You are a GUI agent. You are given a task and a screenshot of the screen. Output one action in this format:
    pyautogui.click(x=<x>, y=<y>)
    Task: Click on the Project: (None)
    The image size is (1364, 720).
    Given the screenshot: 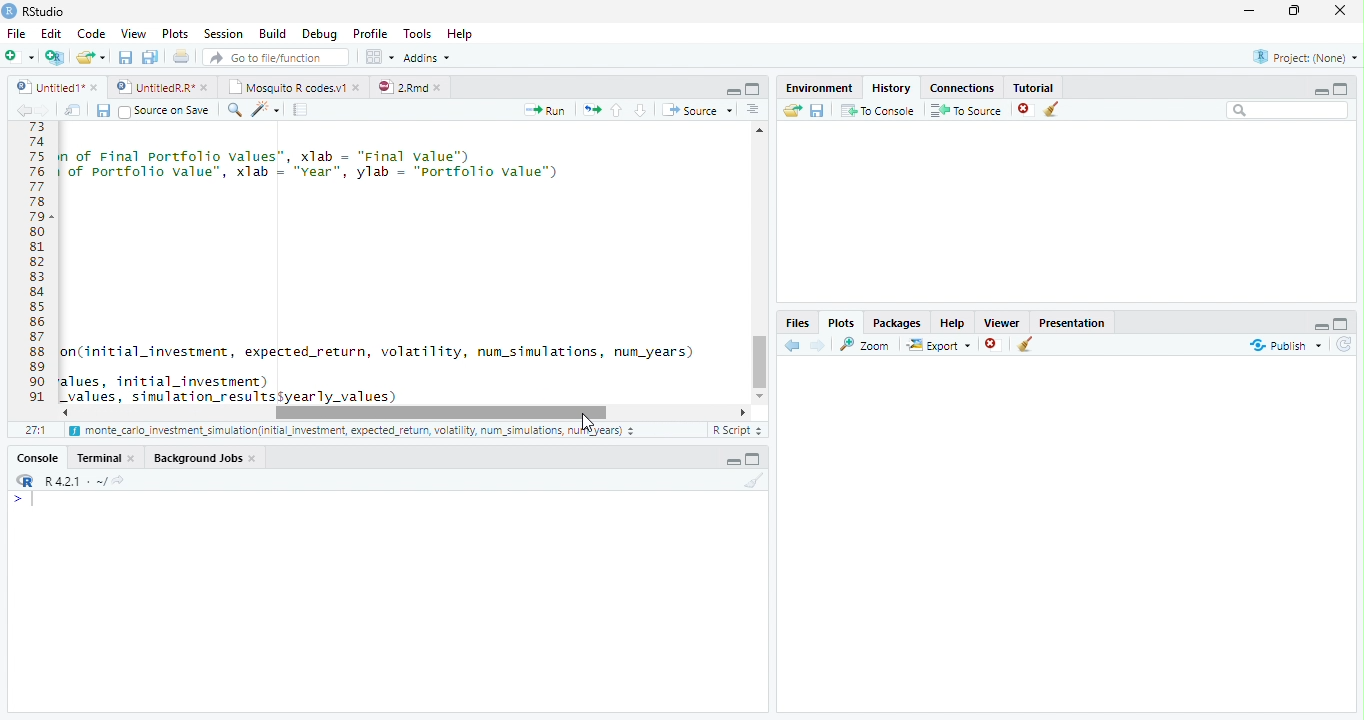 What is the action you would take?
    pyautogui.click(x=1301, y=58)
    